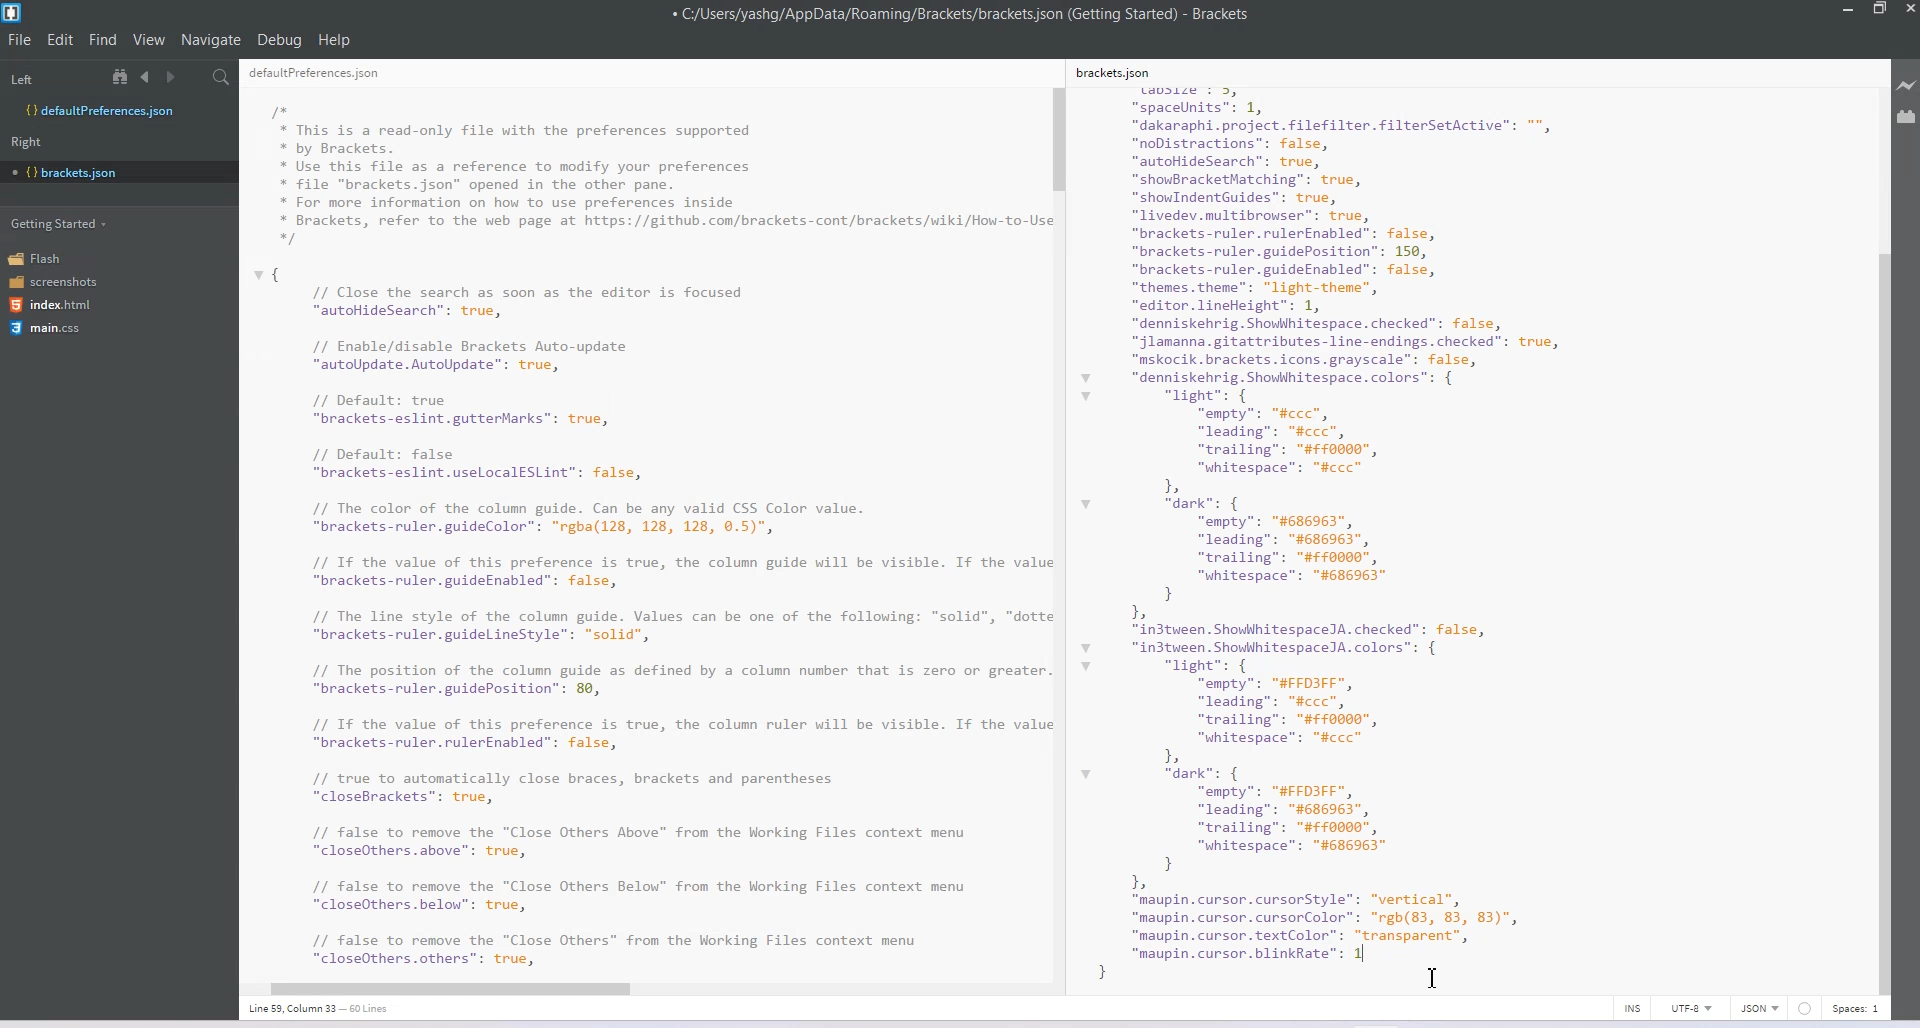 This screenshot has width=1920, height=1028. Describe the element at coordinates (42, 258) in the screenshot. I see `Flash` at that location.